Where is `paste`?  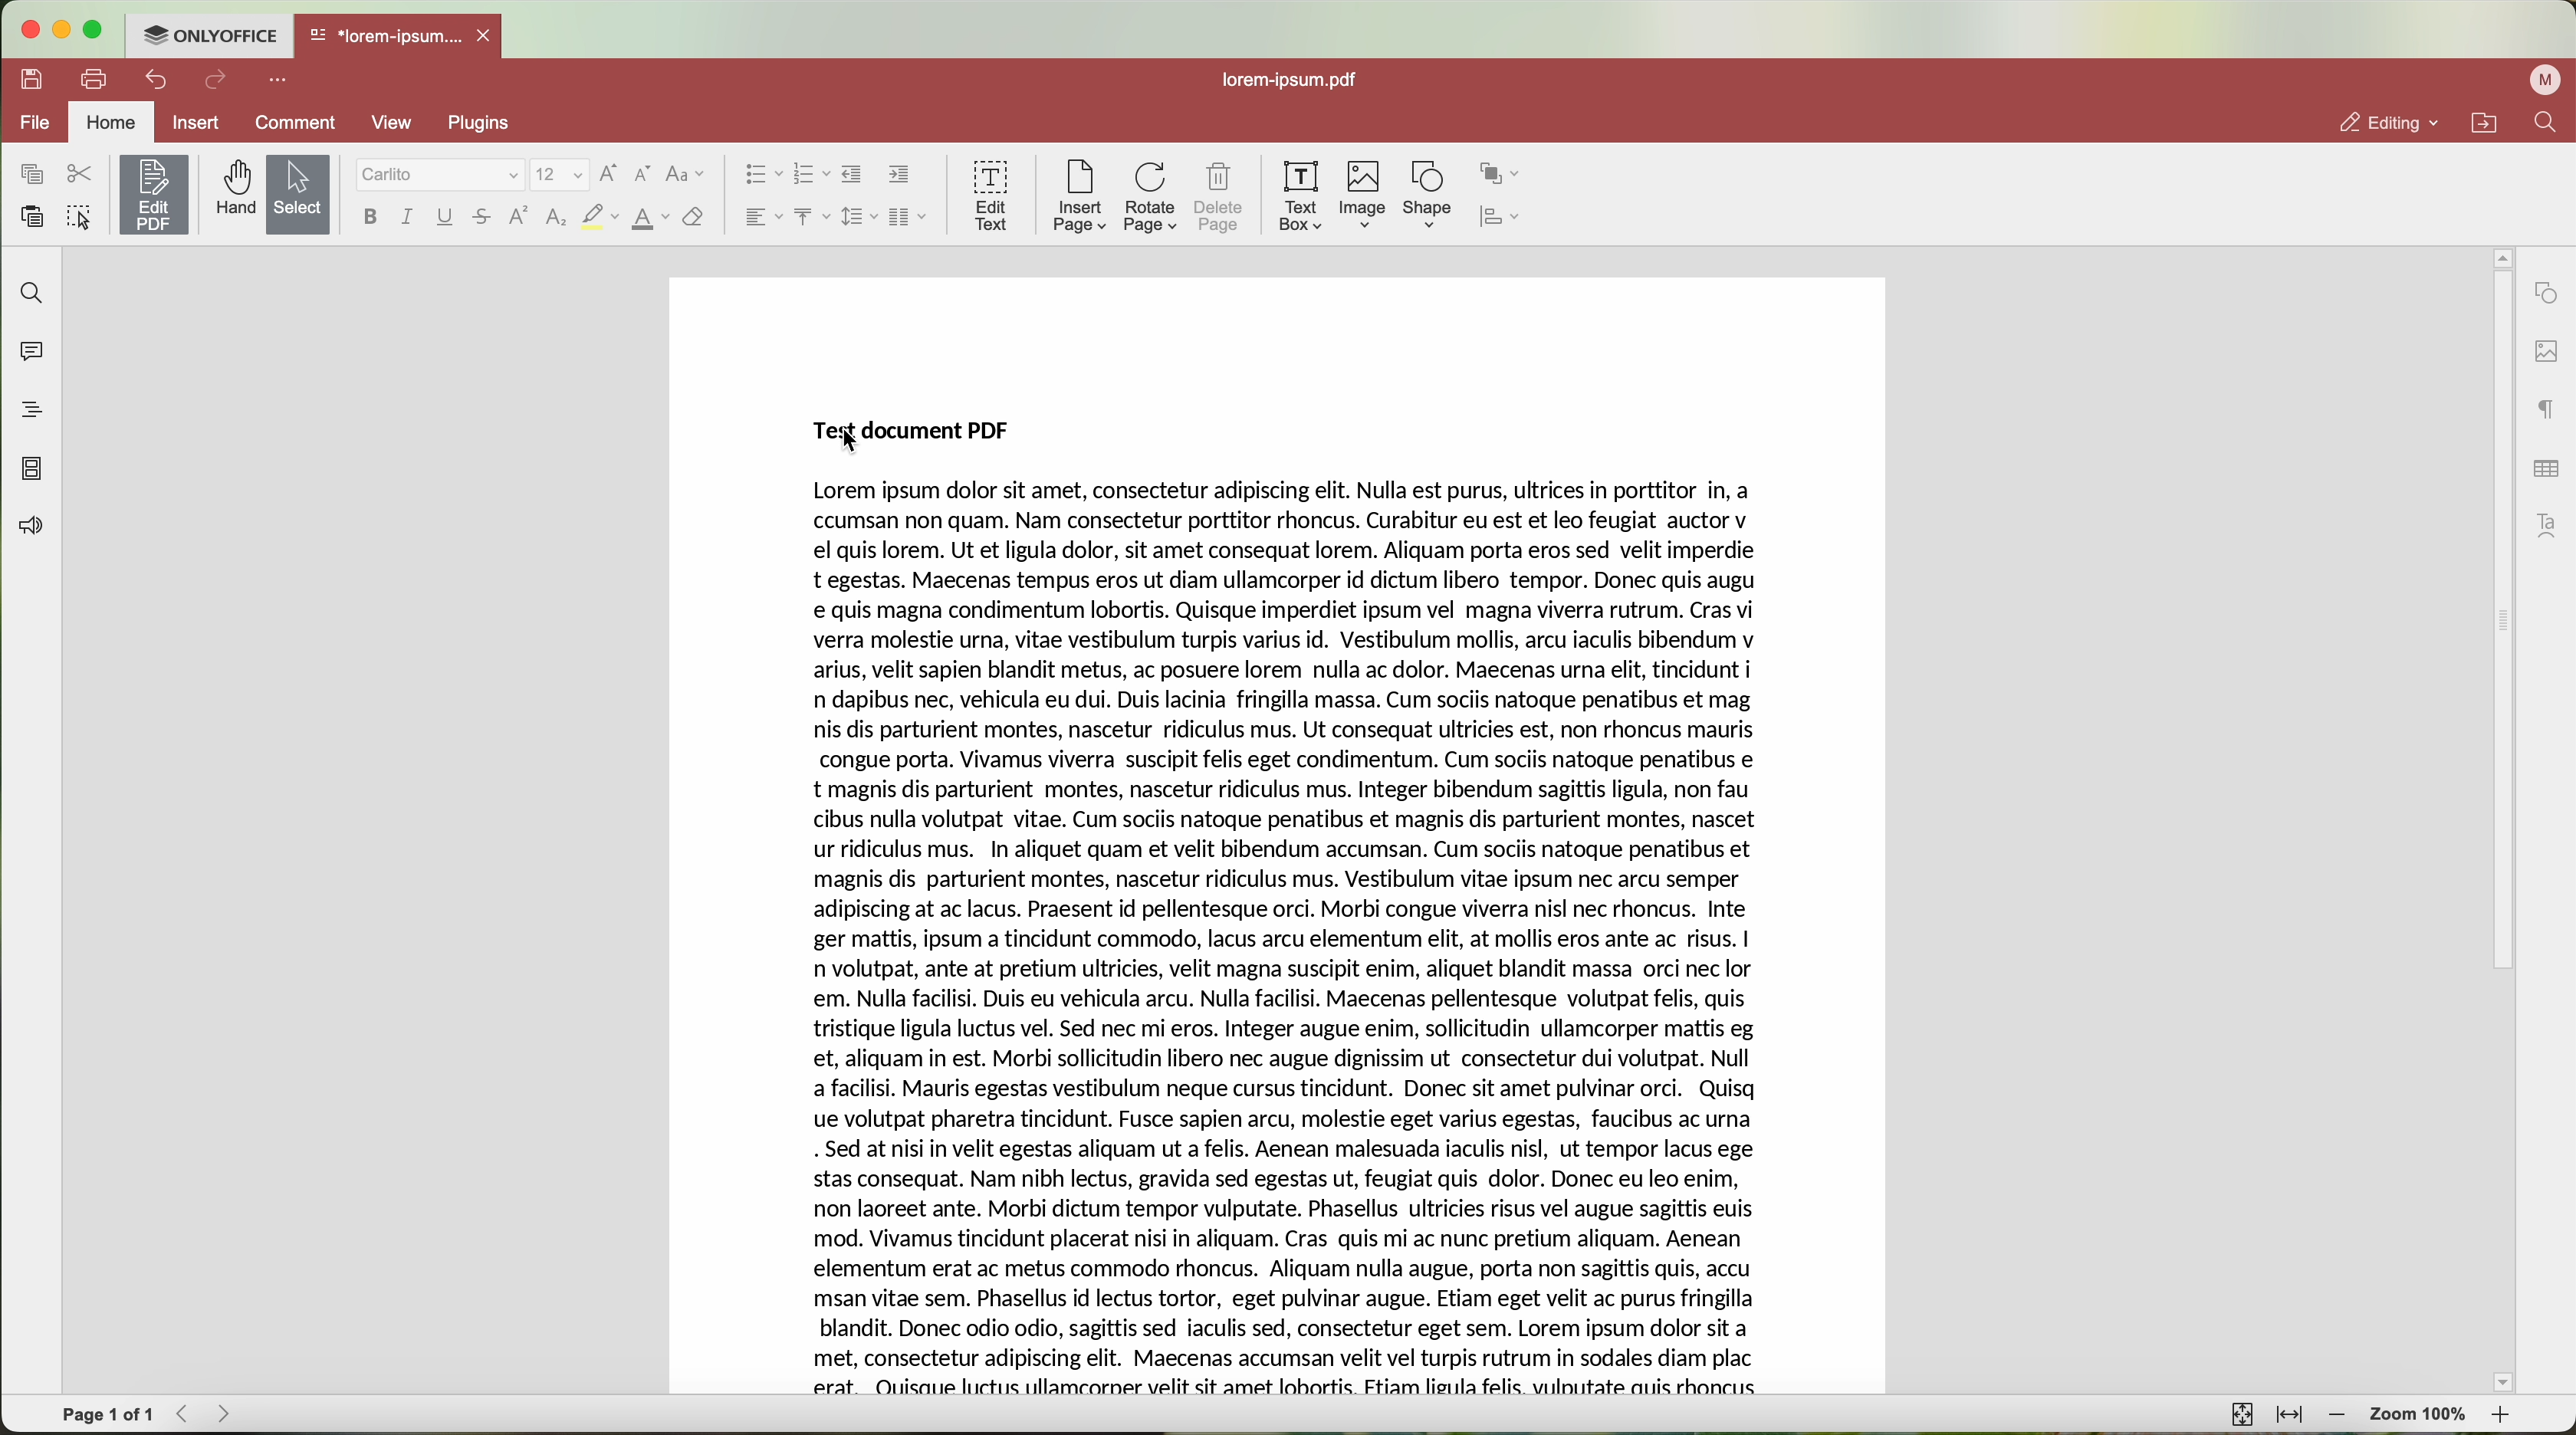 paste is located at coordinates (31, 216).